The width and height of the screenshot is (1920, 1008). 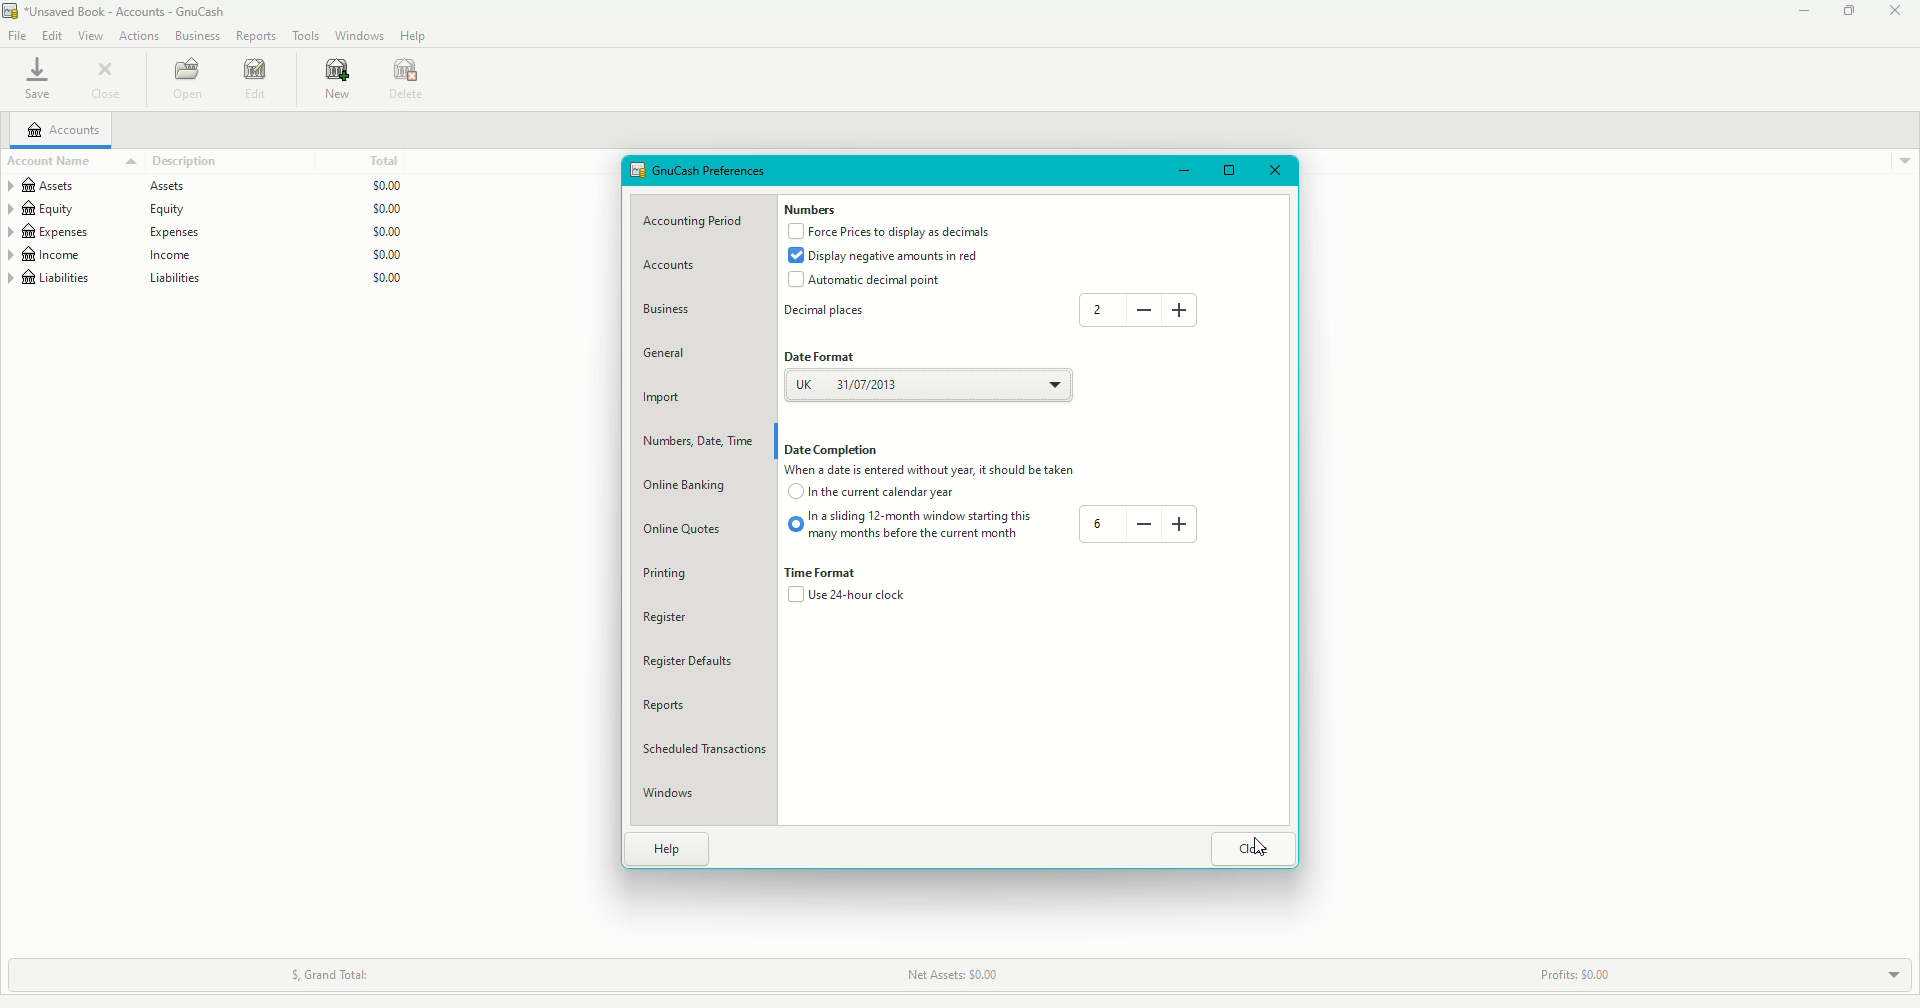 What do you see at coordinates (306, 35) in the screenshot?
I see `Tools` at bounding box center [306, 35].